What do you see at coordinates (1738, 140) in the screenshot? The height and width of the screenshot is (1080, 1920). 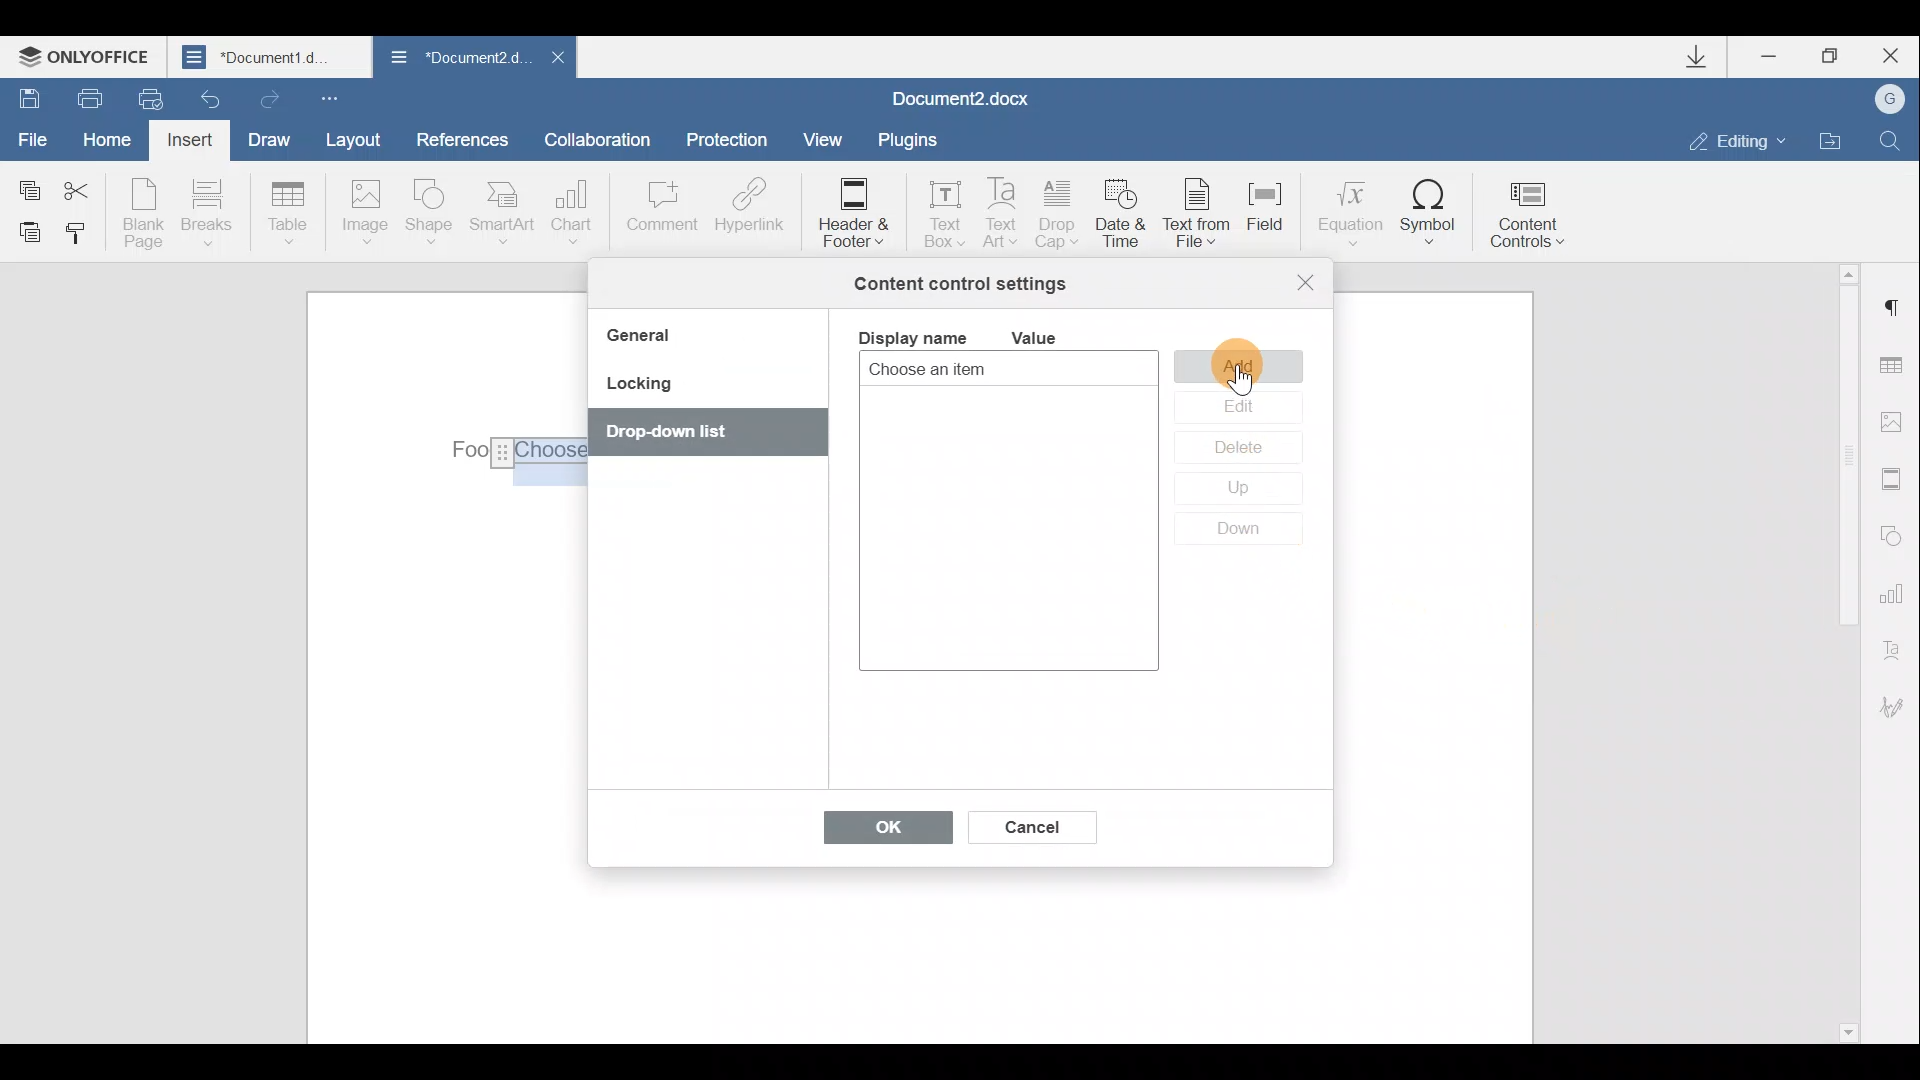 I see `Editing mode` at bounding box center [1738, 140].